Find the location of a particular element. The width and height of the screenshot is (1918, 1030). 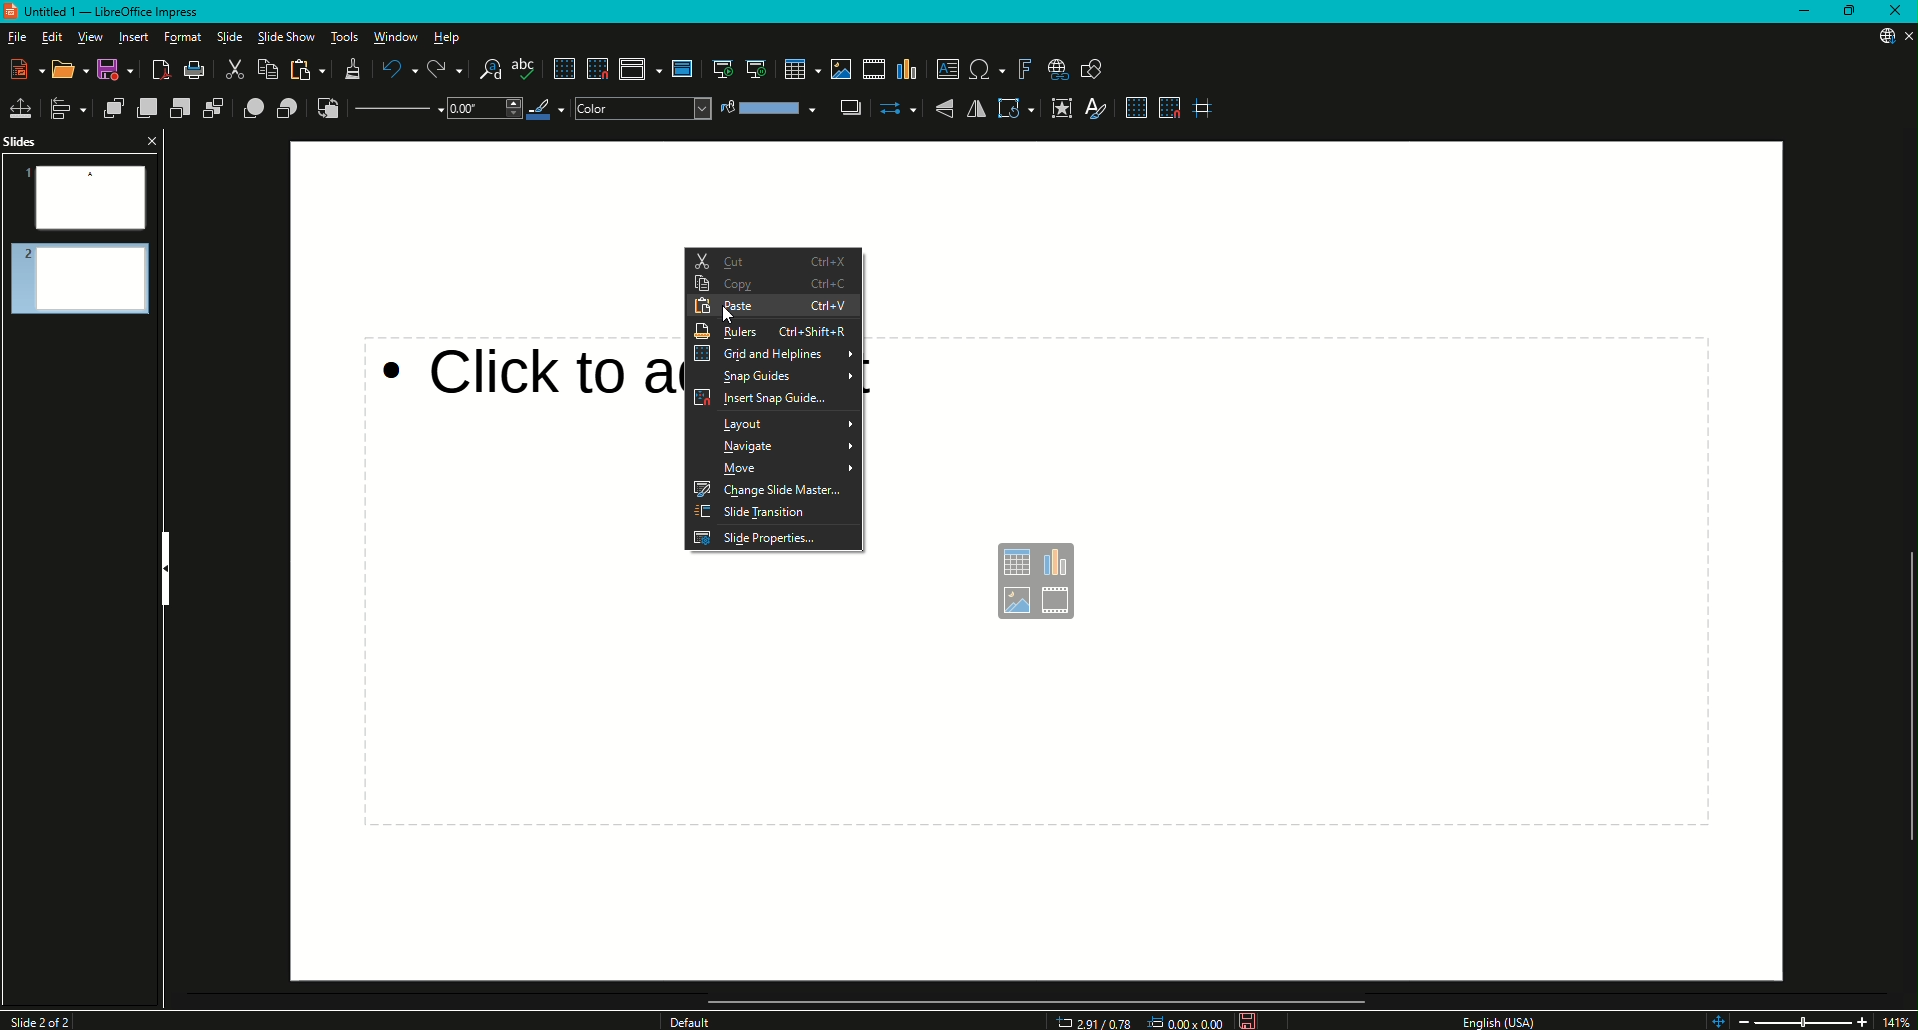

Line Color is located at coordinates (543, 112).